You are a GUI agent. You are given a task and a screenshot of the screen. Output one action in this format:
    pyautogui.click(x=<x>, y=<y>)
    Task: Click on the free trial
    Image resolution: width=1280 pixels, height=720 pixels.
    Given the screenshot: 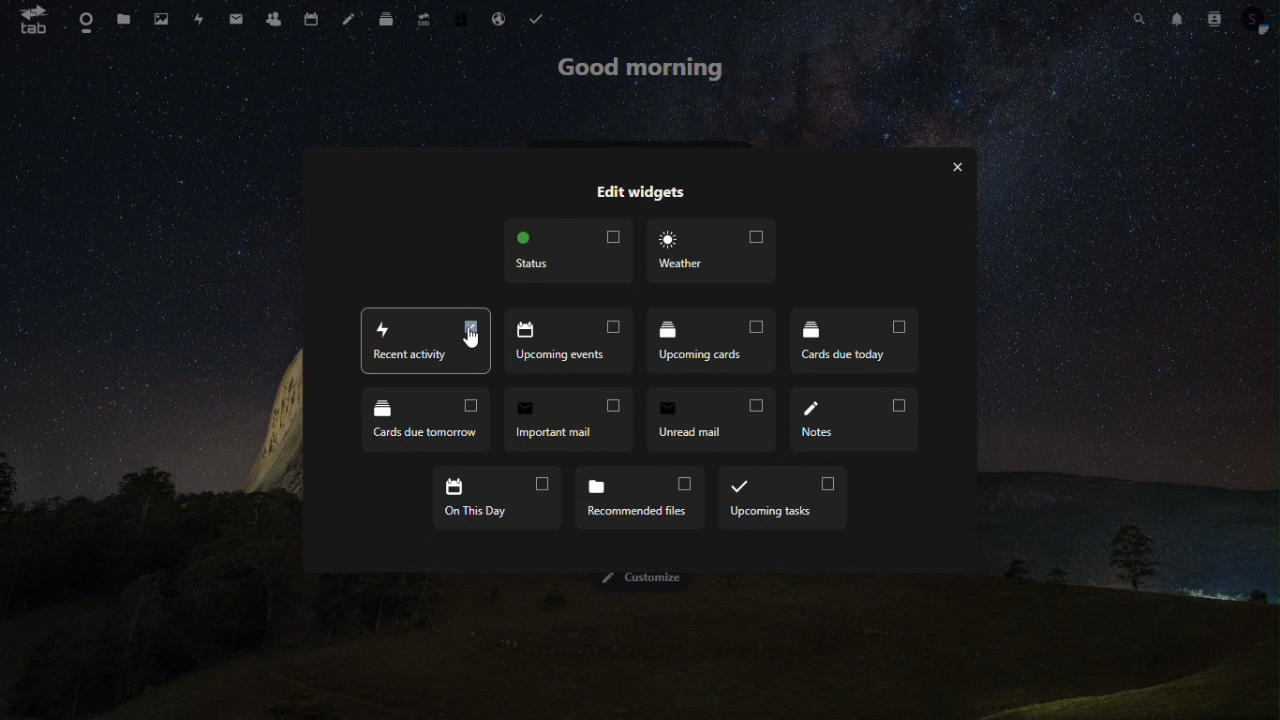 What is the action you would take?
    pyautogui.click(x=463, y=17)
    